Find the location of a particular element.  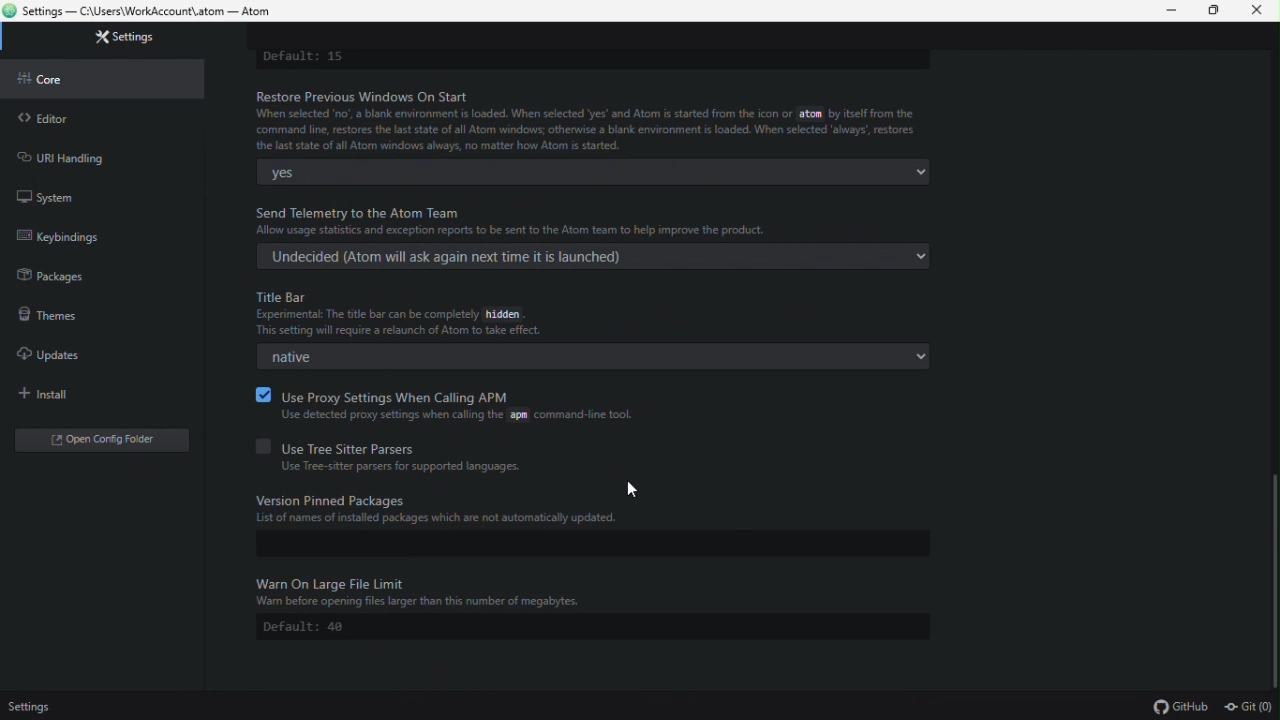

Git (0) is located at coordinates (1248, 708).